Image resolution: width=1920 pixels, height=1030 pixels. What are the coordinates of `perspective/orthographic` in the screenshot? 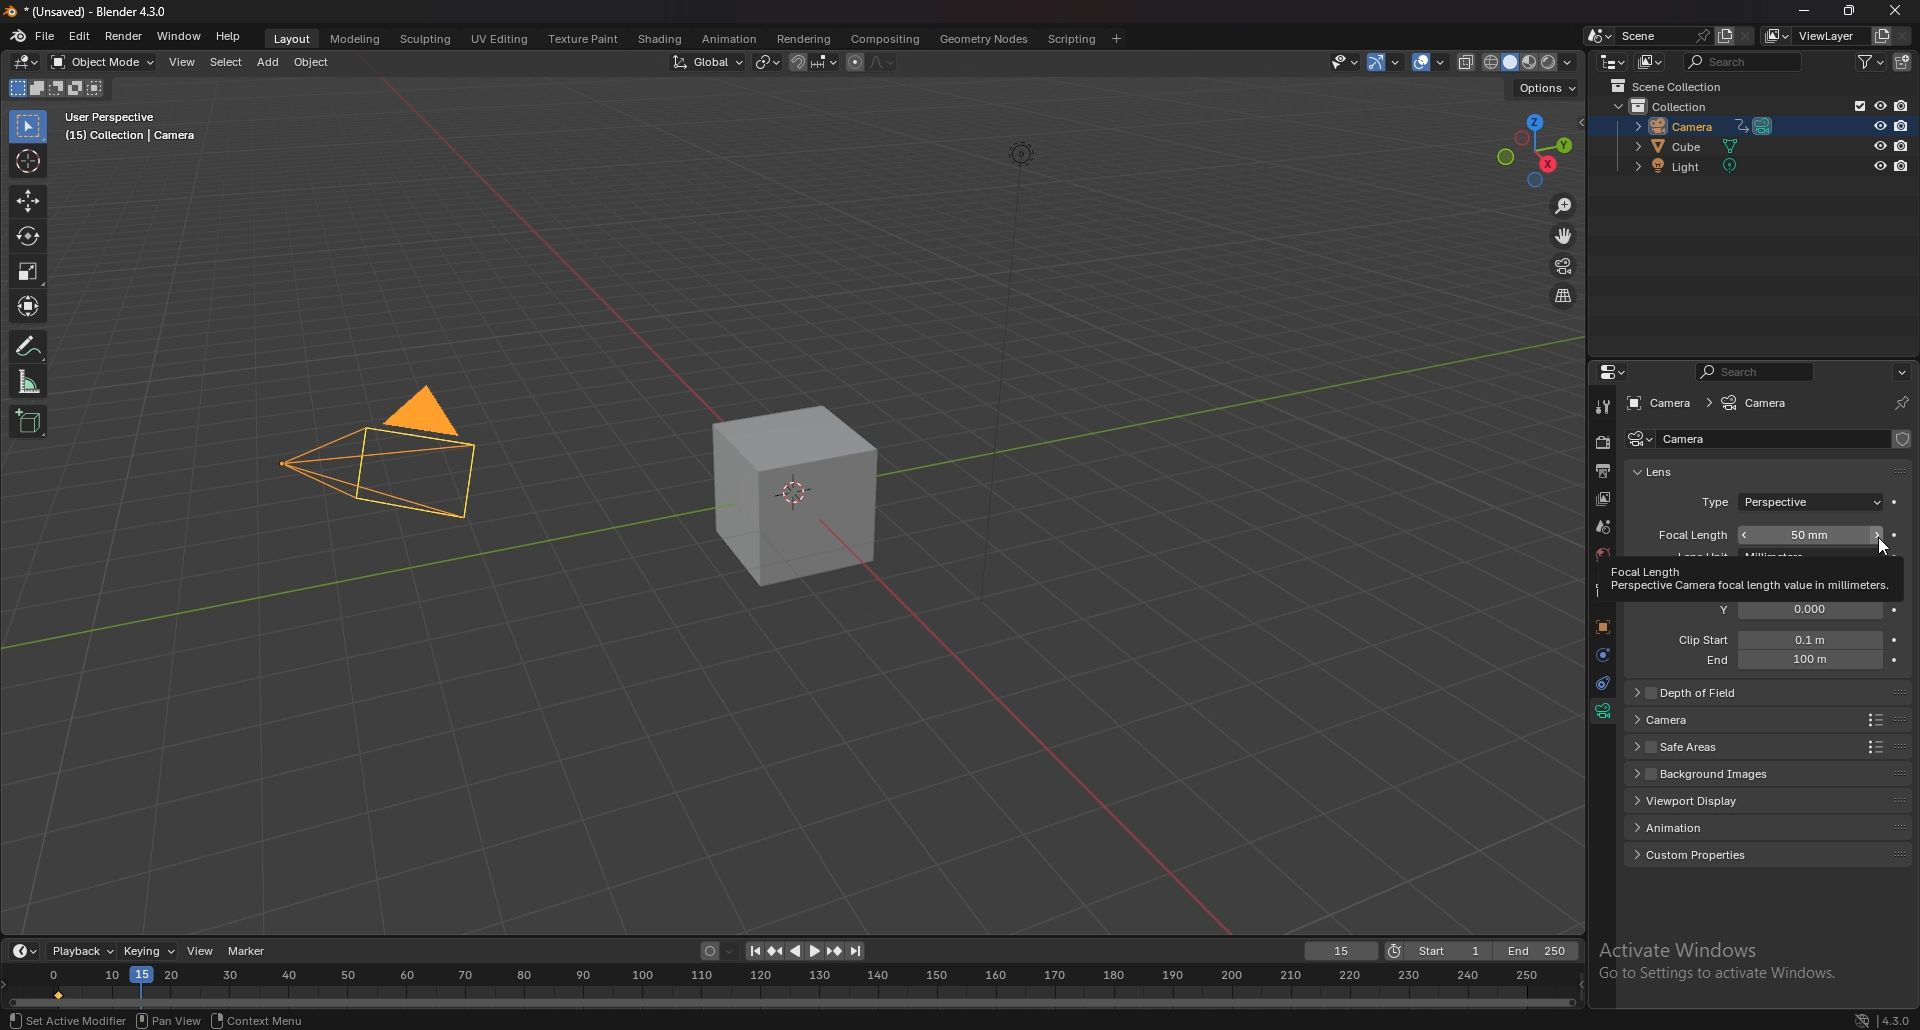 It's located at (1564, 296).